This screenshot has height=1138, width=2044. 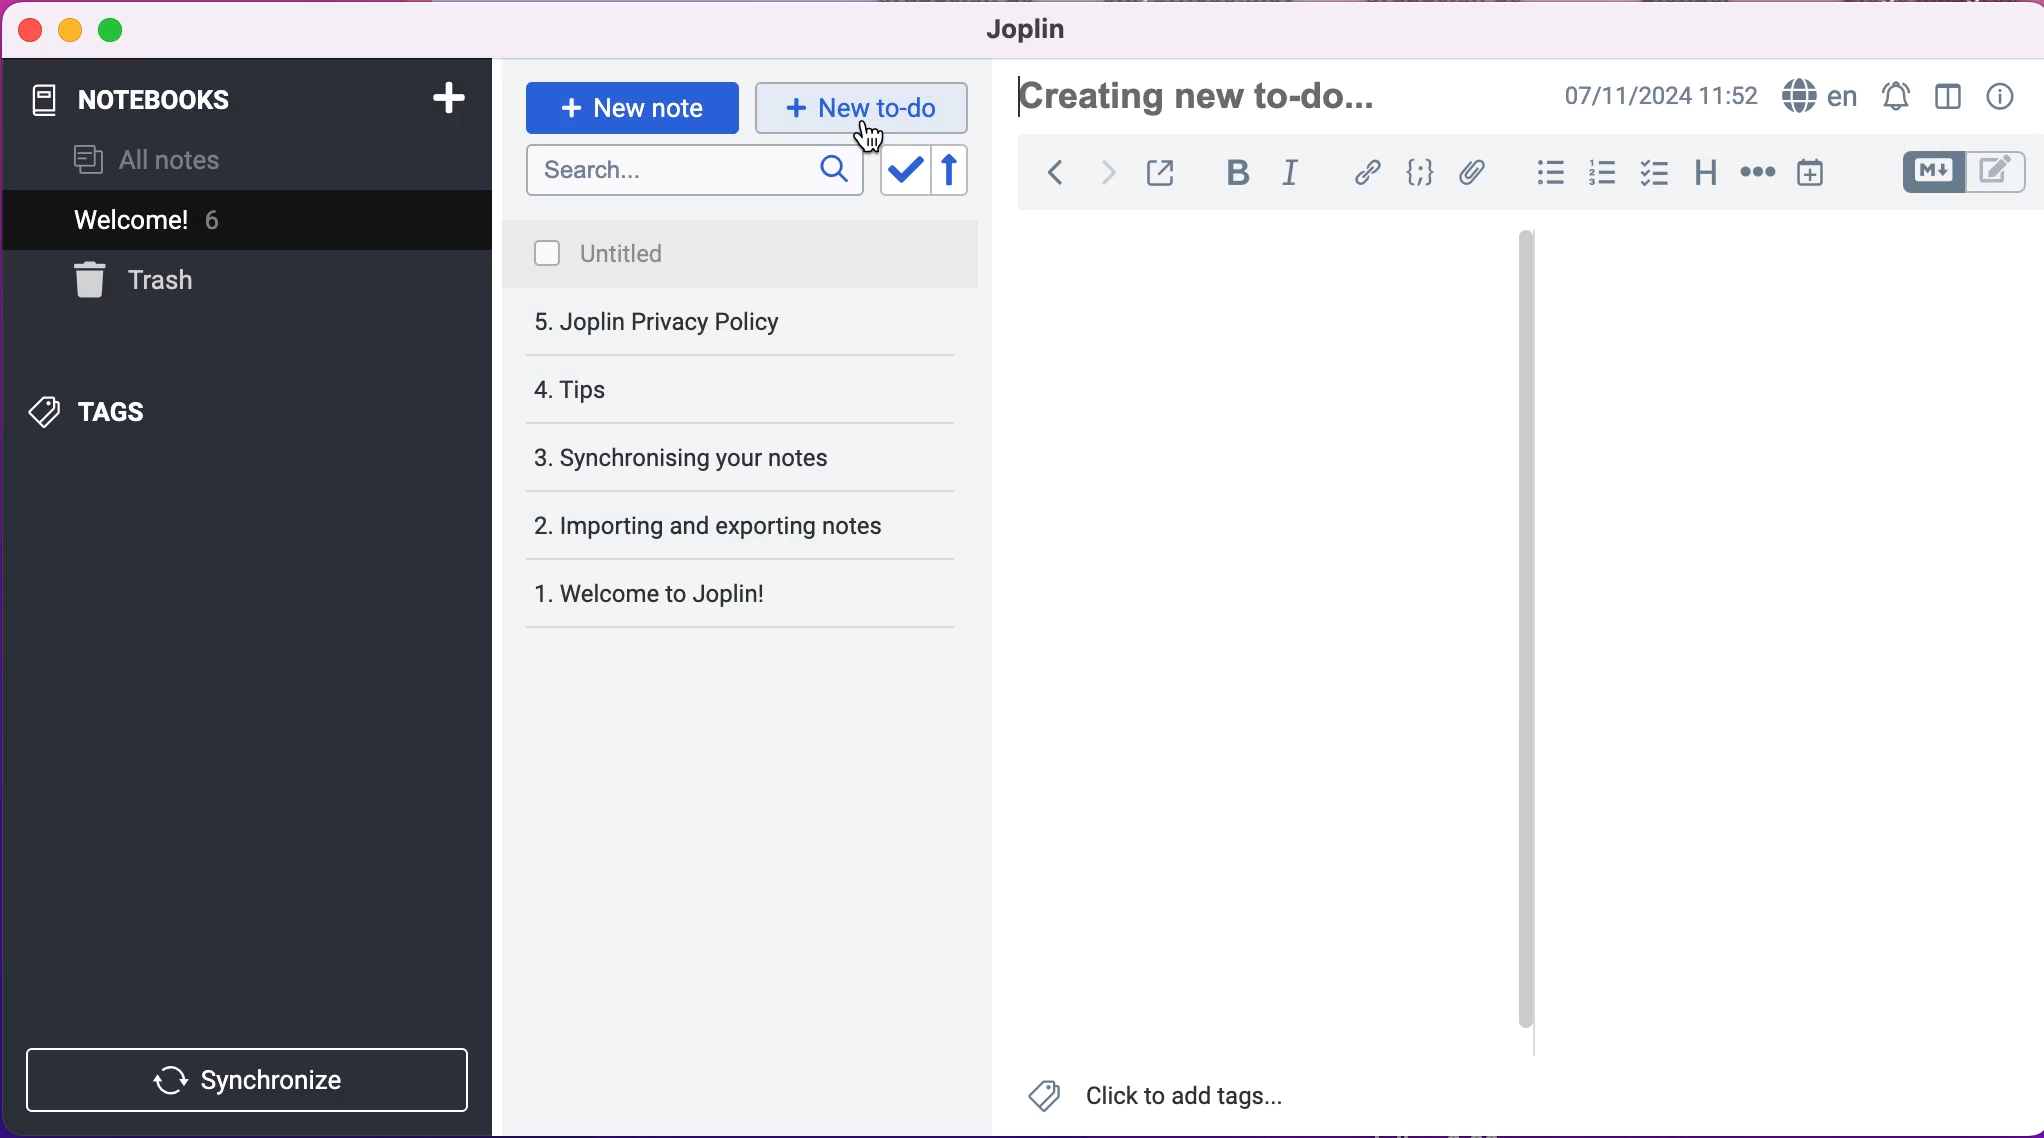 What do you see at coordinates (749, 256) in the screenshot?
I see `joplin privacy policy` at bounding box center [749, 256].